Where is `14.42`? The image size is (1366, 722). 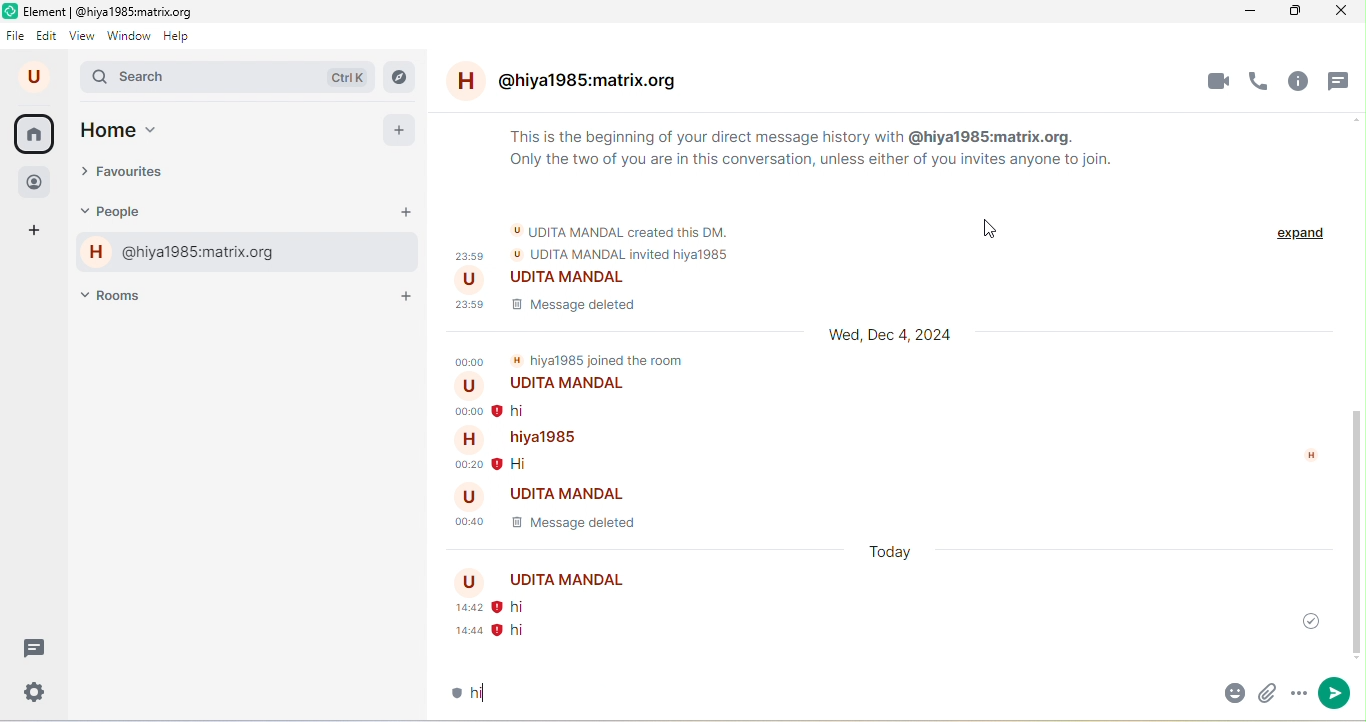 14.42 is located at coordinates (456, 609).